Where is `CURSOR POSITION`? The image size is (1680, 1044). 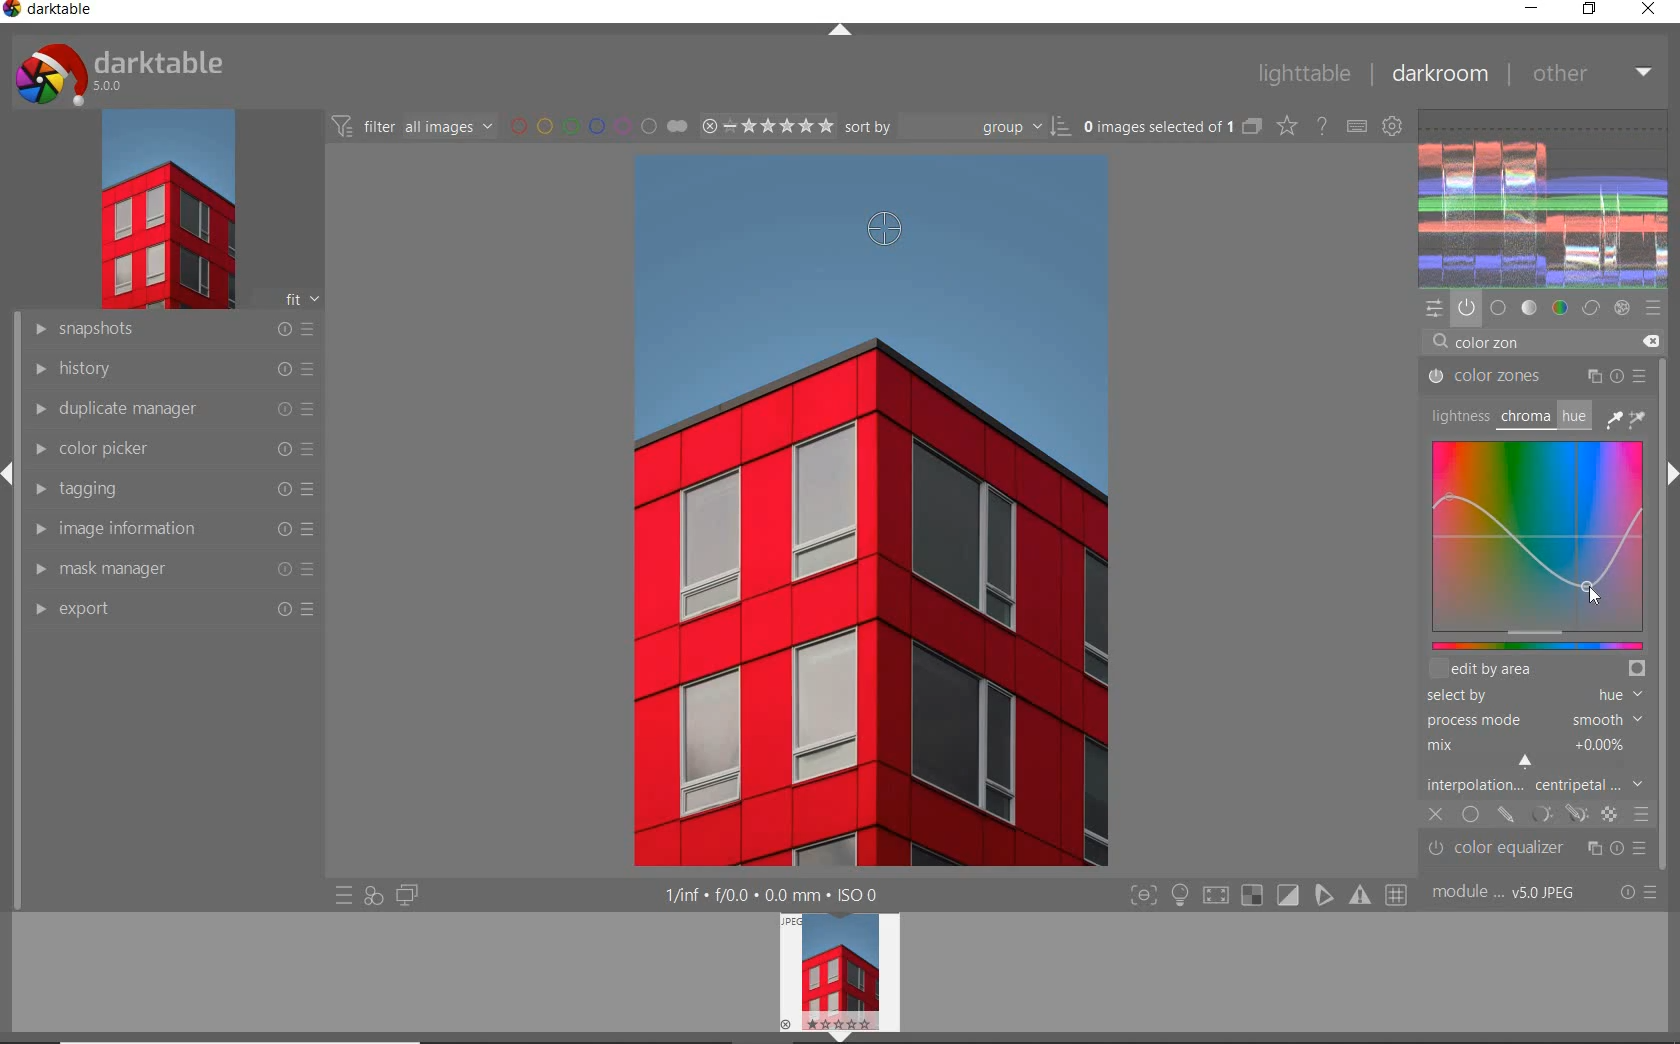 CURSOR POSITION is located at coordinates (1591, 592).